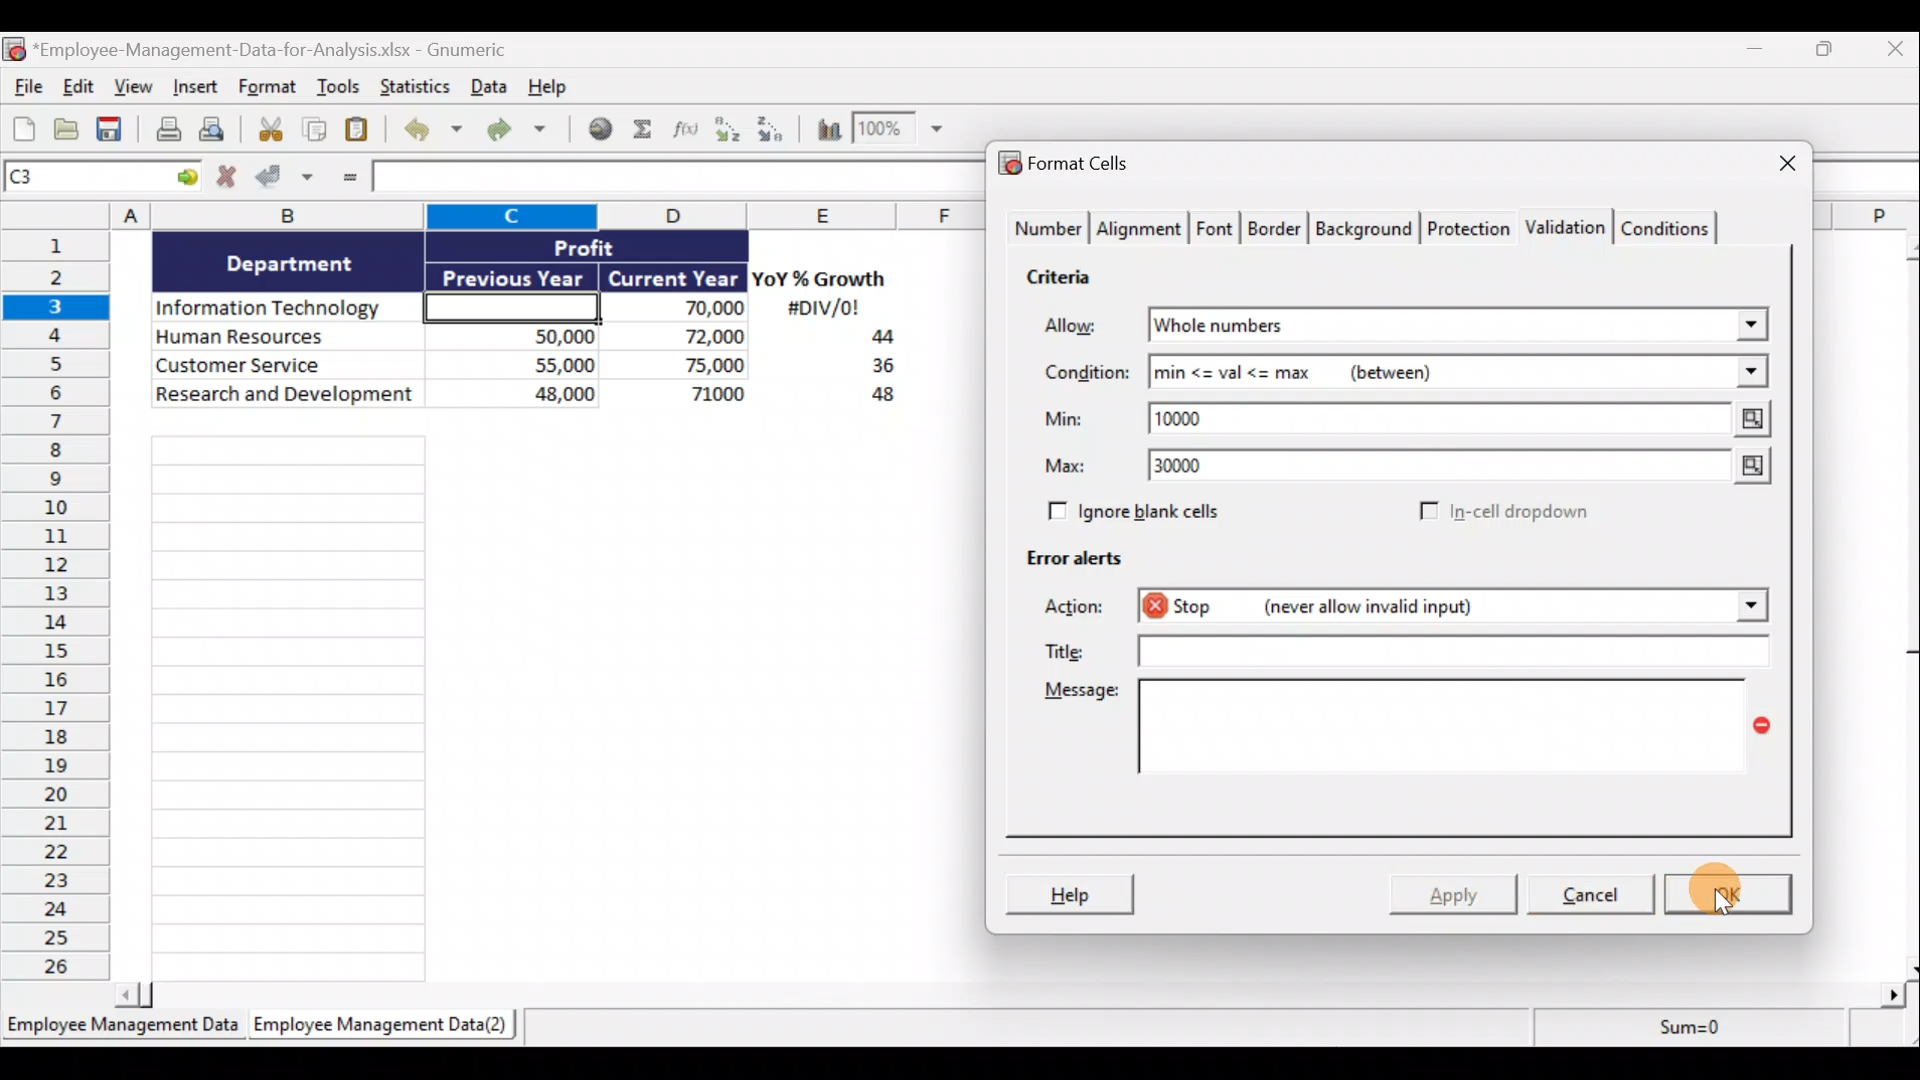  Describe the element at coordinates (1598, 897) in the screenshot. I see `Cancel` at that location.